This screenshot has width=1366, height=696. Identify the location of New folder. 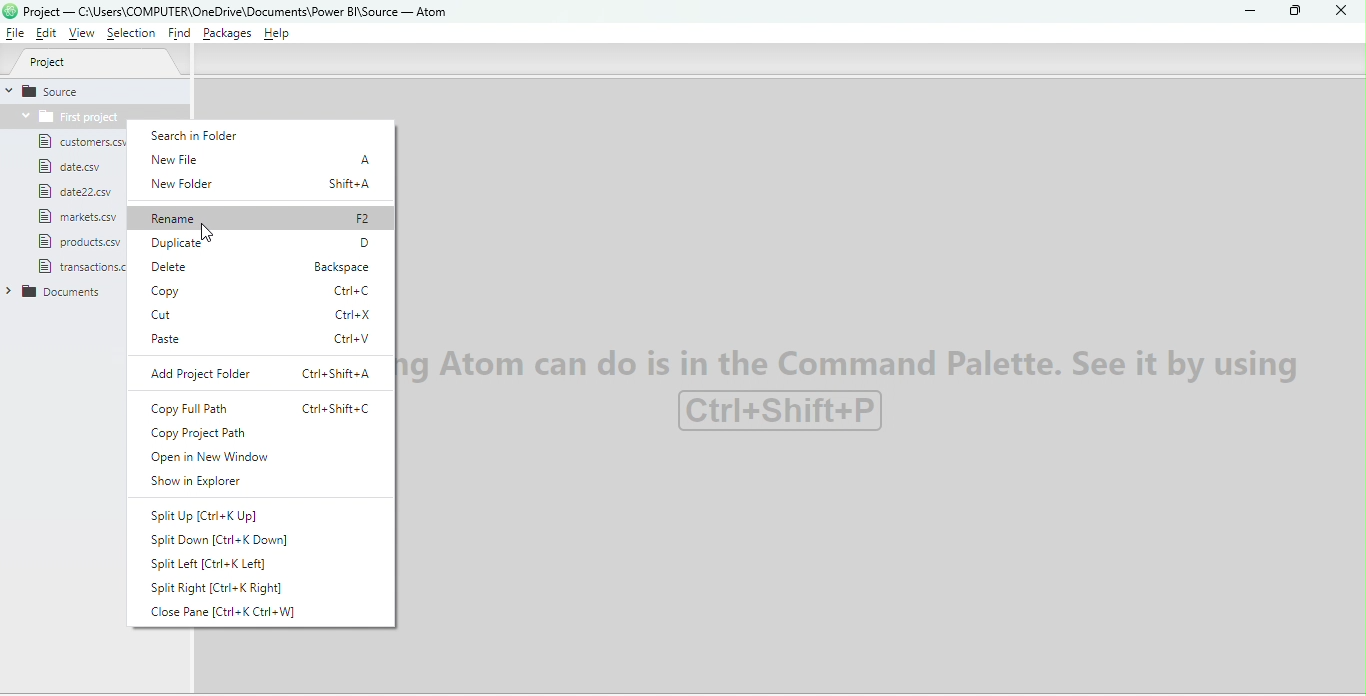
(263, 185).